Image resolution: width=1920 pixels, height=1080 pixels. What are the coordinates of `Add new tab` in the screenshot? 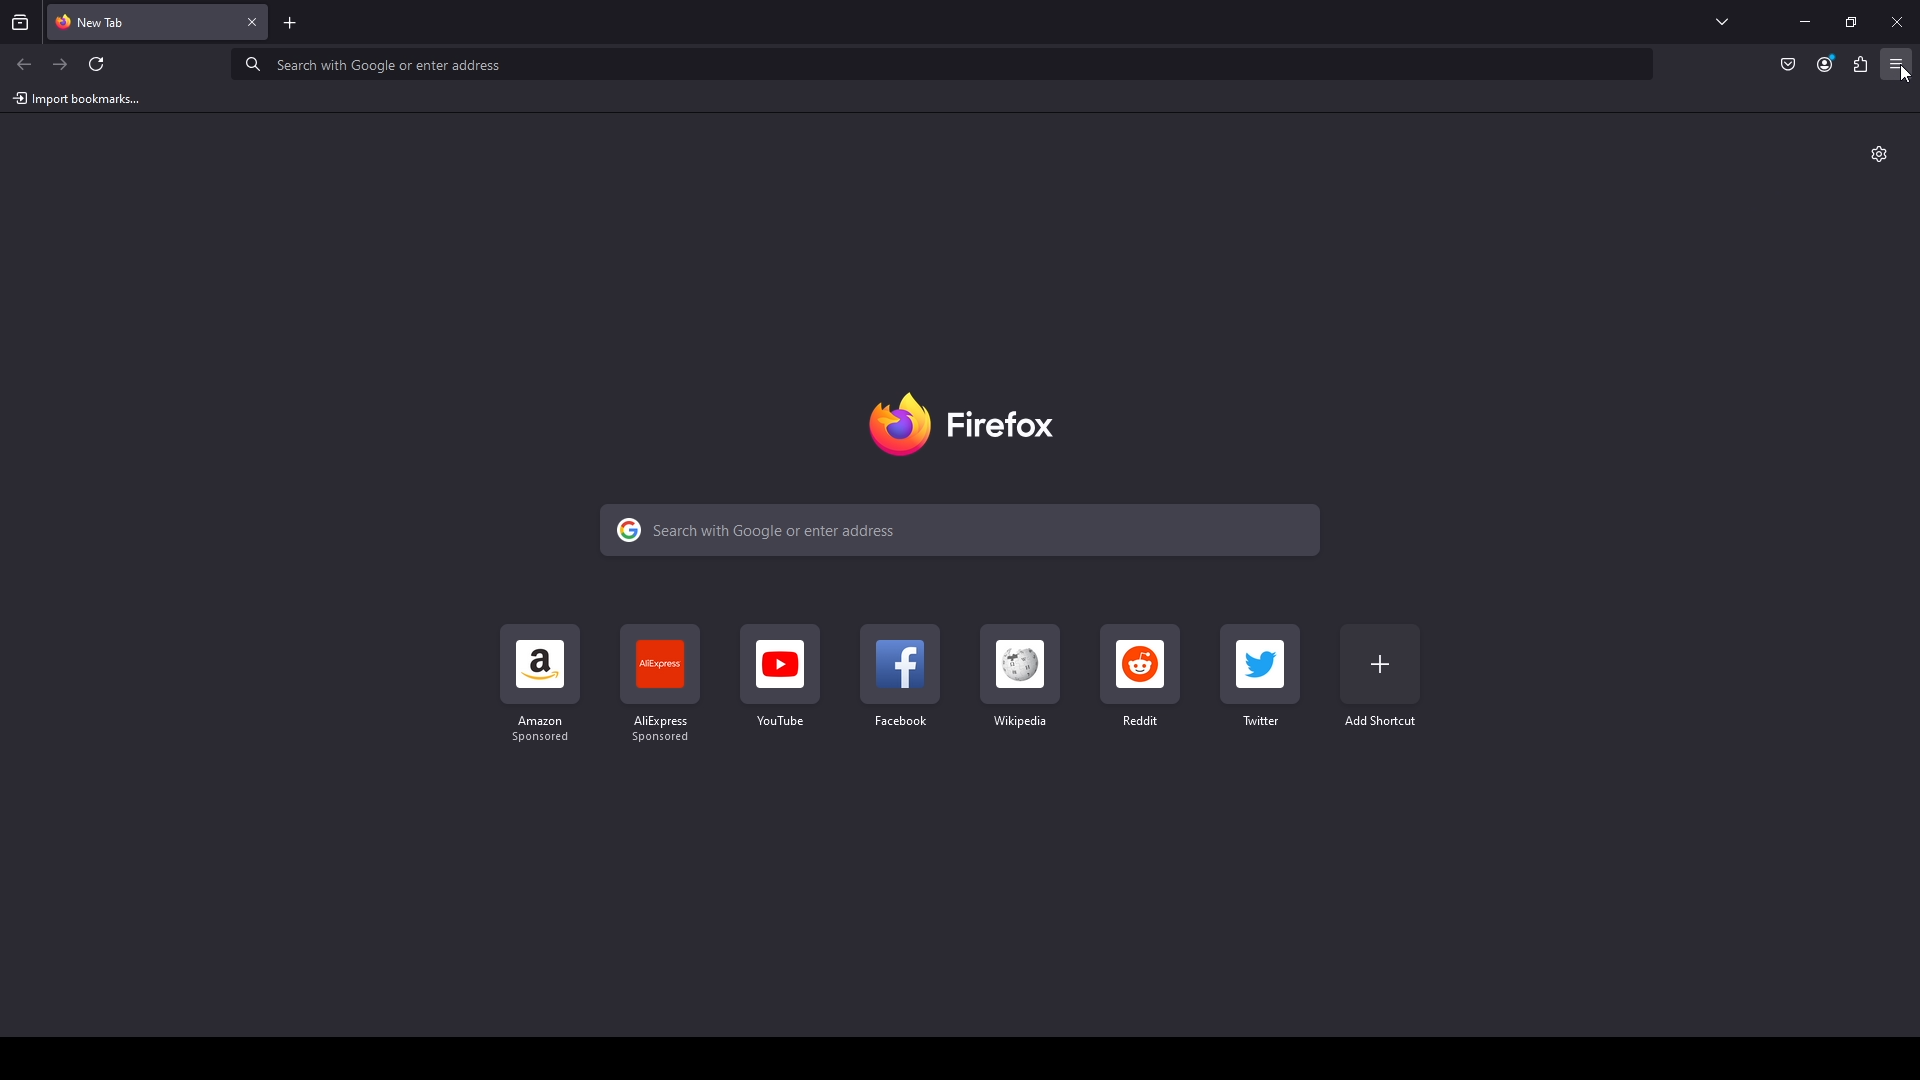 It's located at (291, 22).